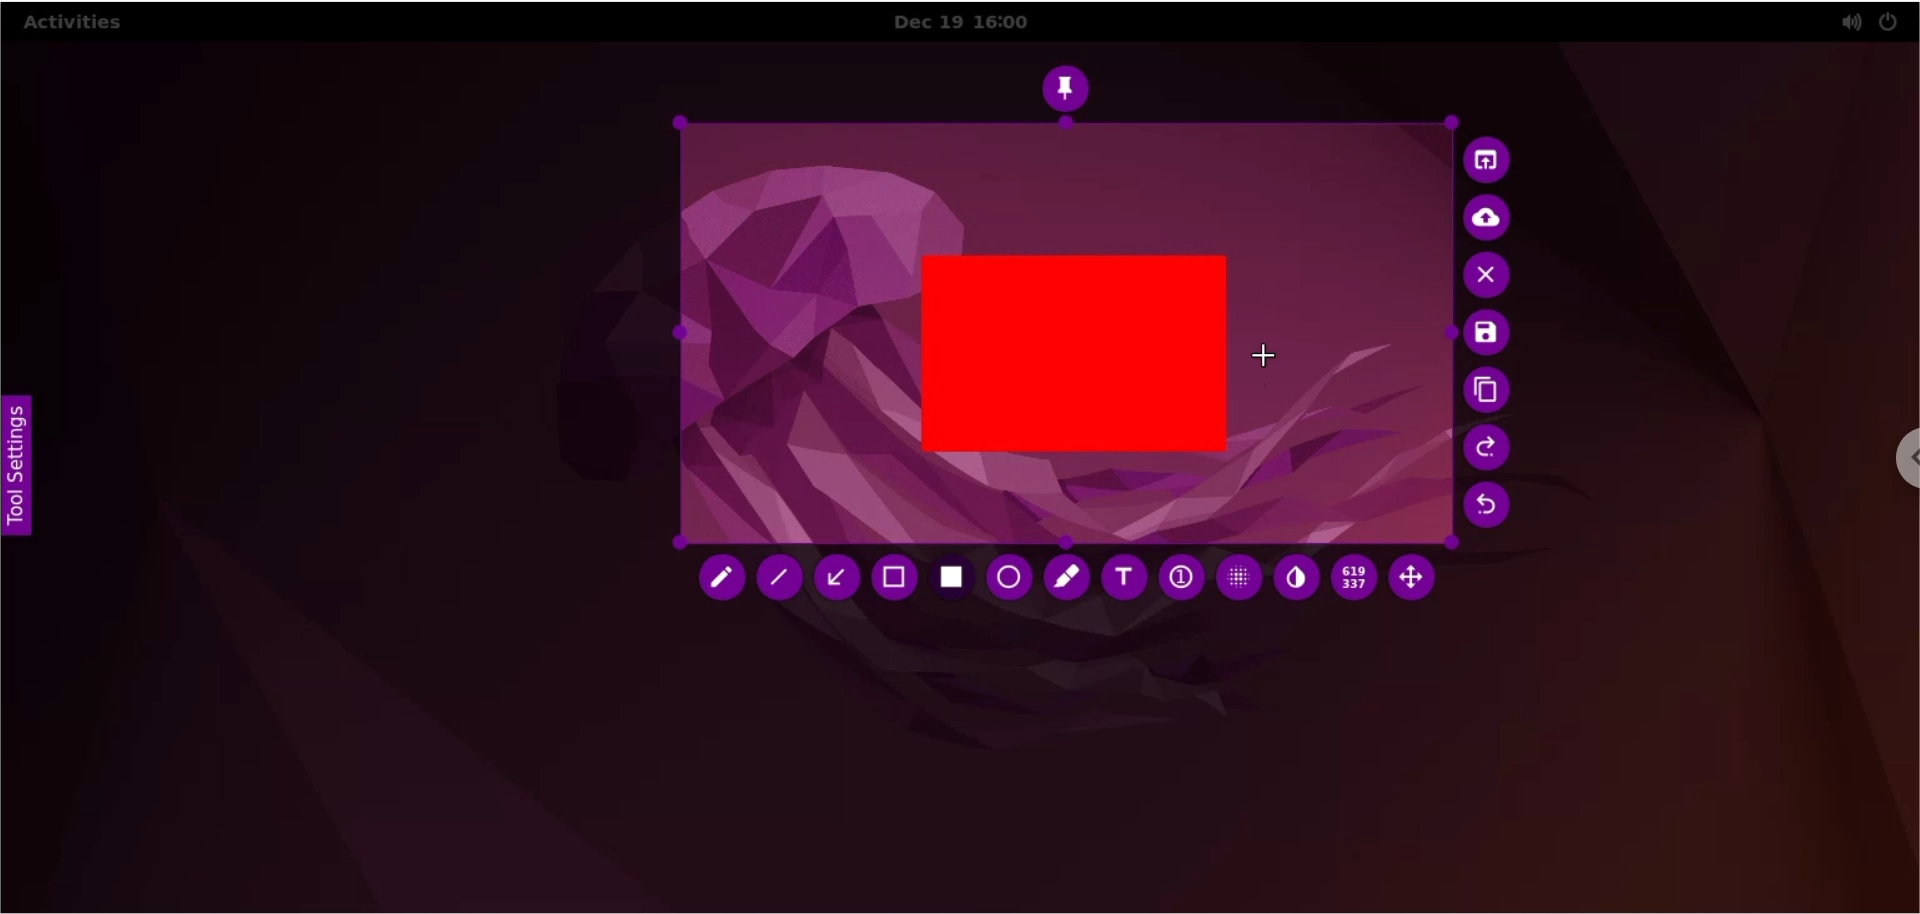  What do you see at coordinates (1123, 579) in the screenshot?
I see `text tool` at bounding box center [1123, 579].